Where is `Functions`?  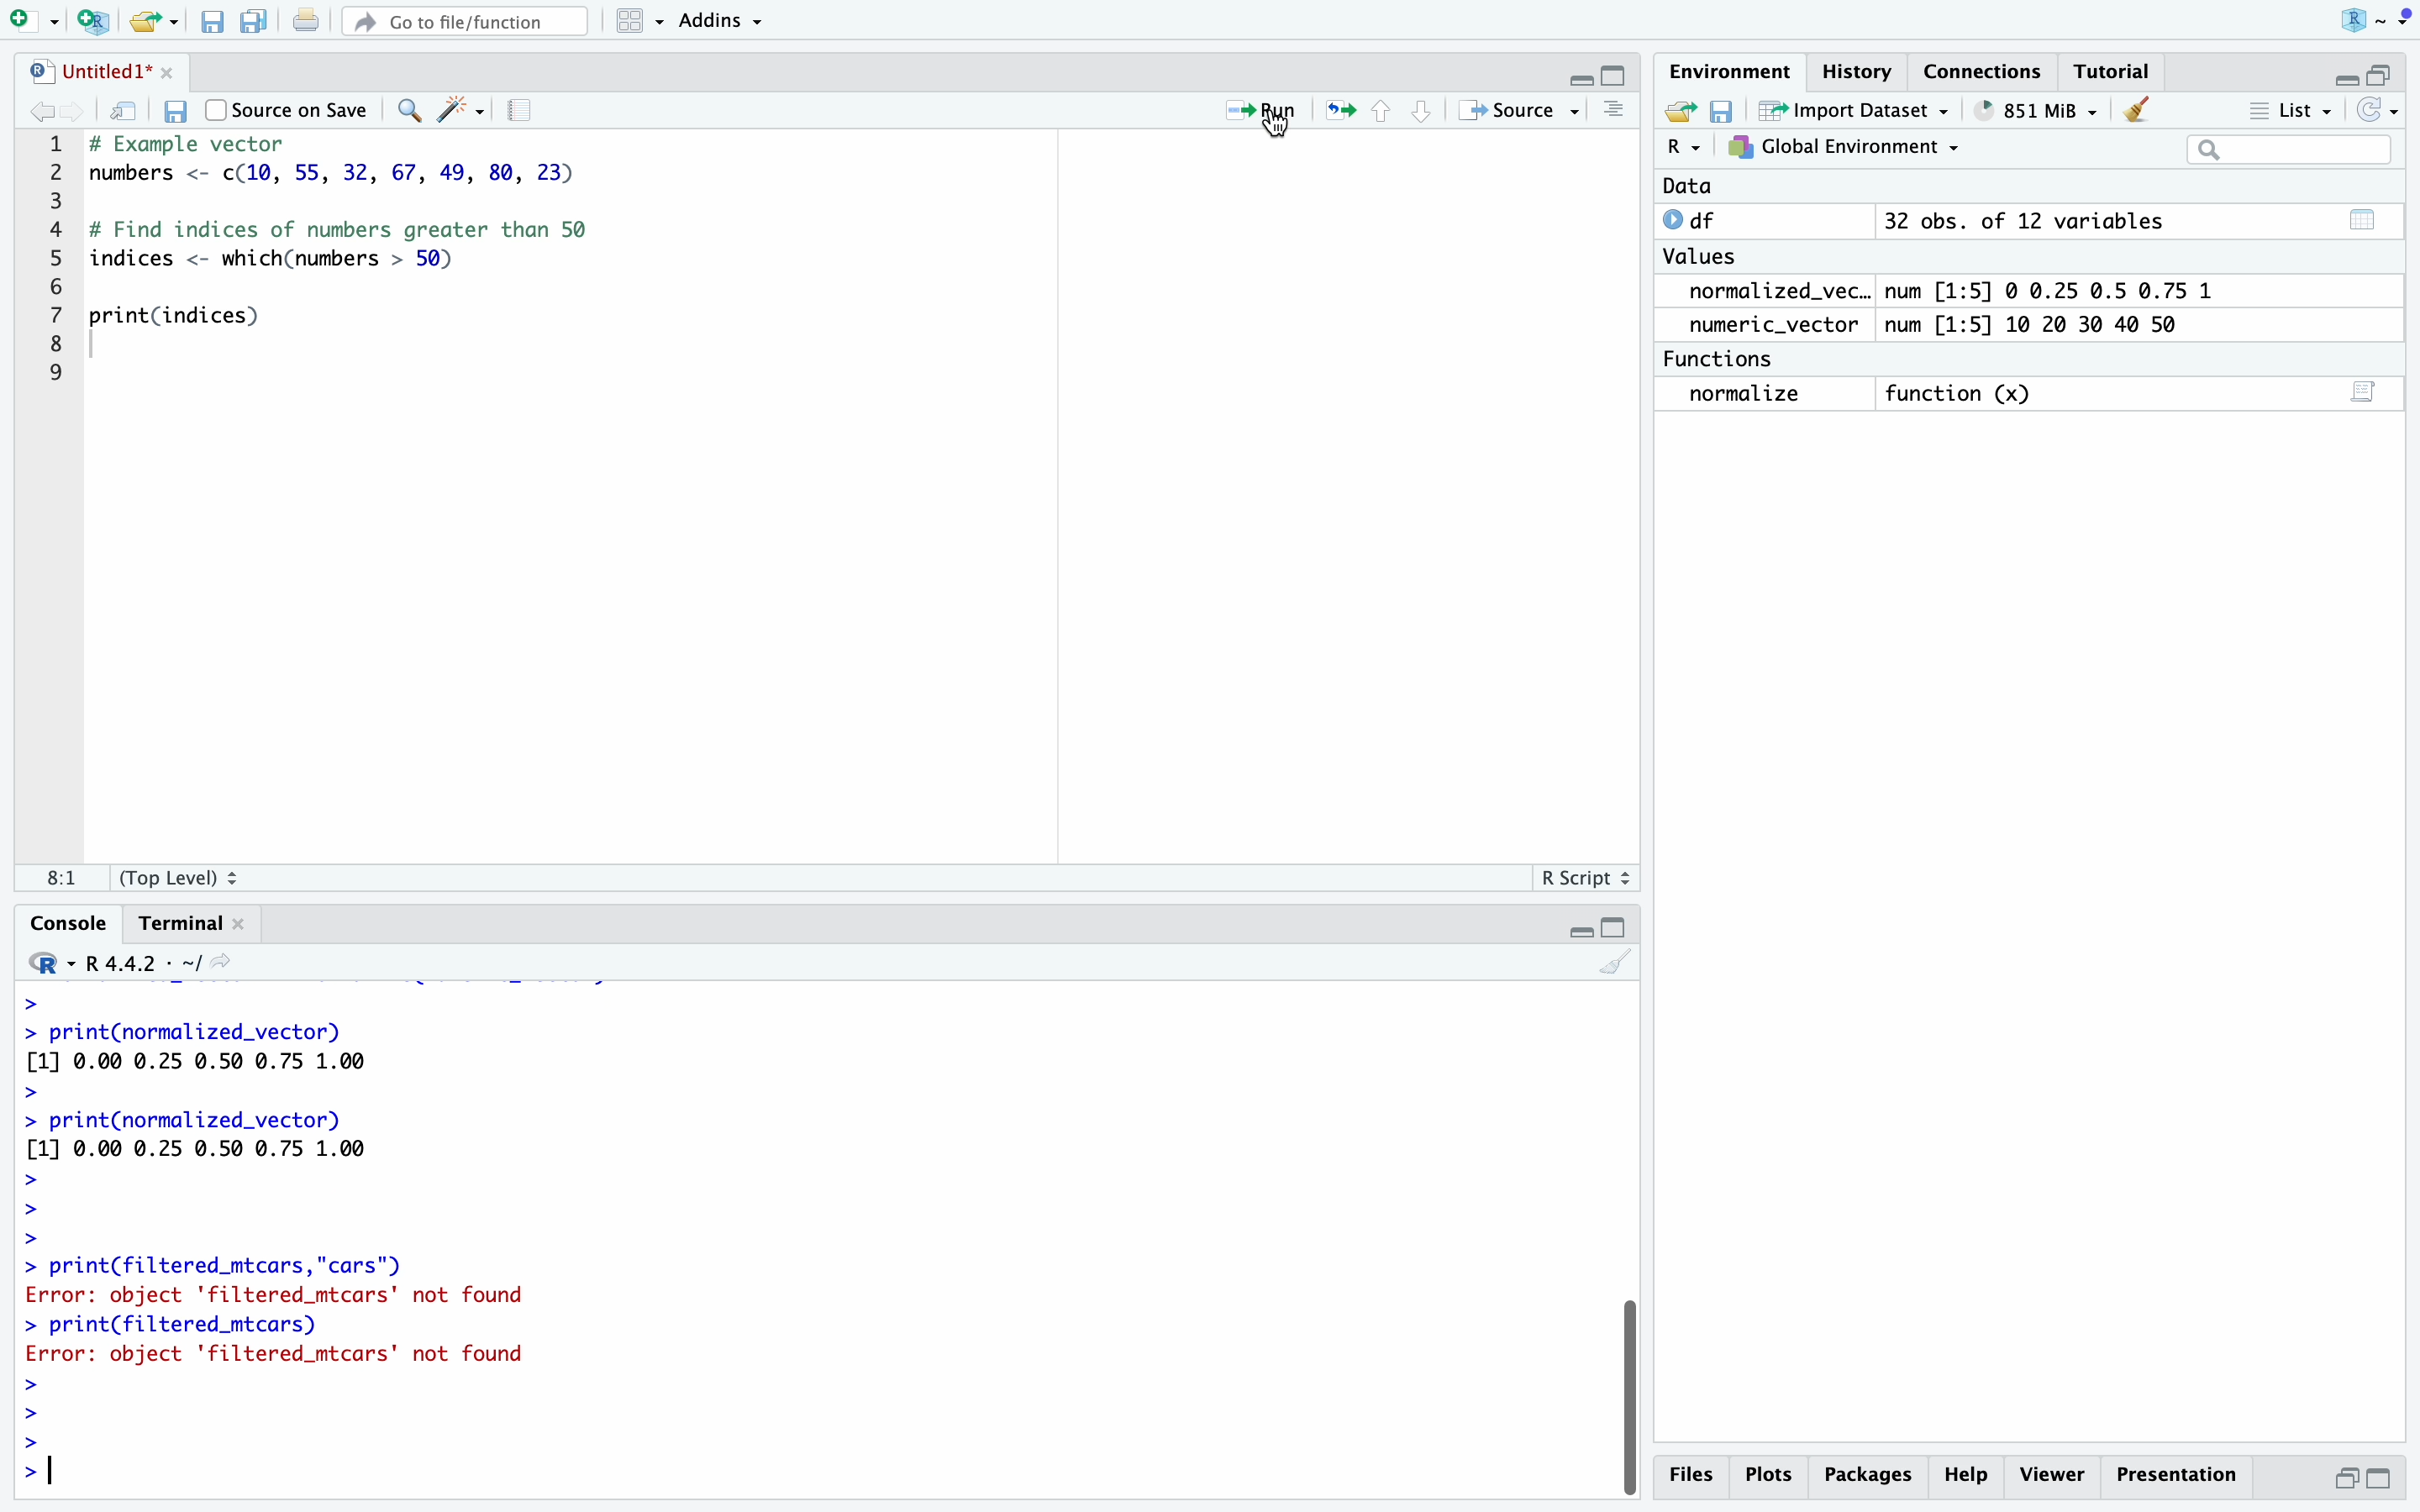 Functions is located at coordinates (1726, 357).